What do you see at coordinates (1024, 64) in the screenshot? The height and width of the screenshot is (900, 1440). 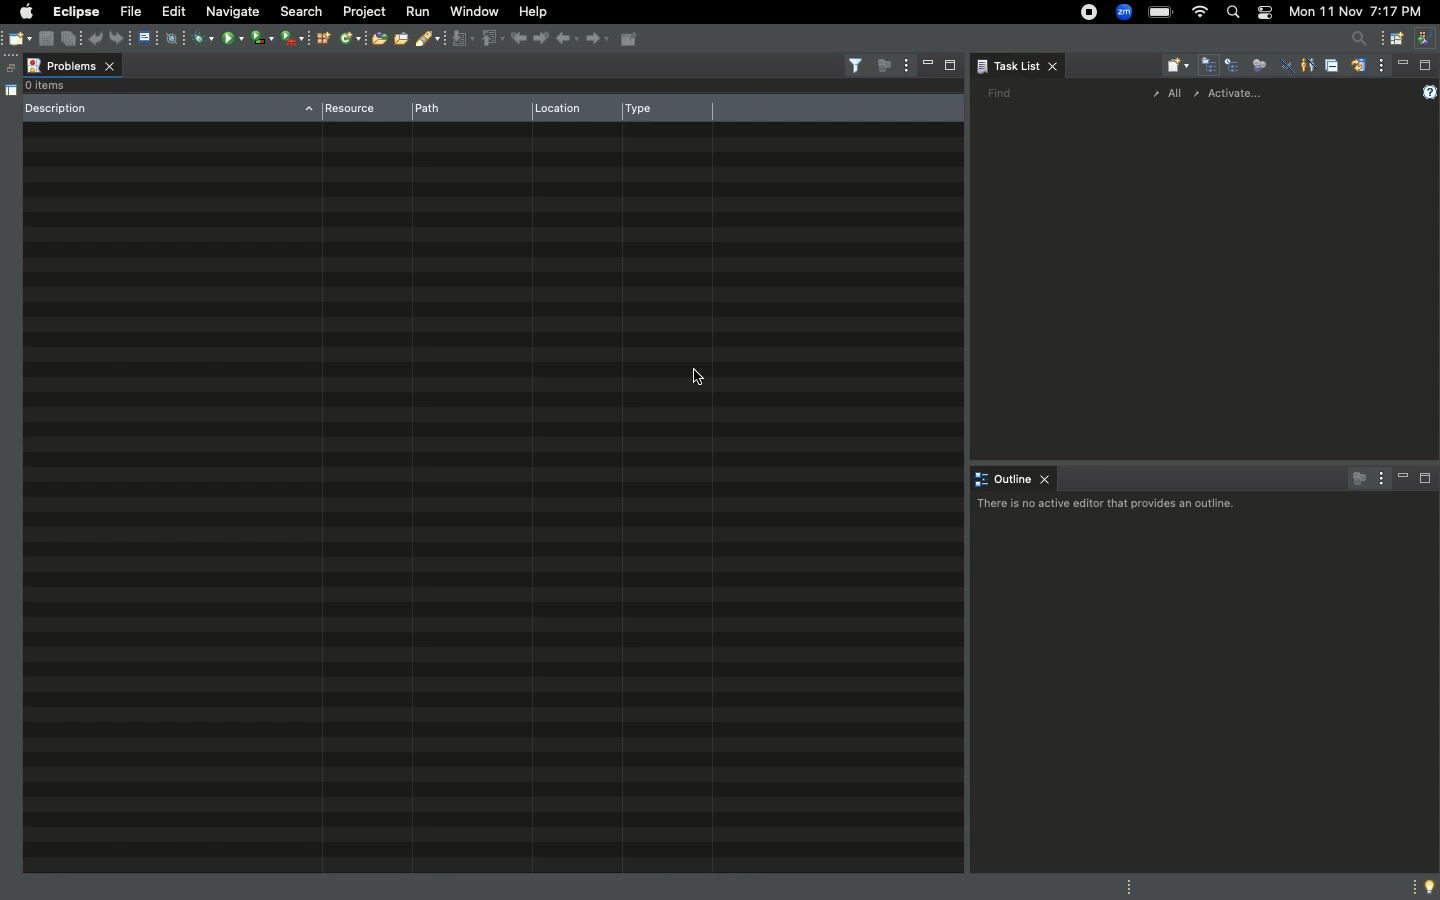 I see `task list` at bounding box center [1024, 64].